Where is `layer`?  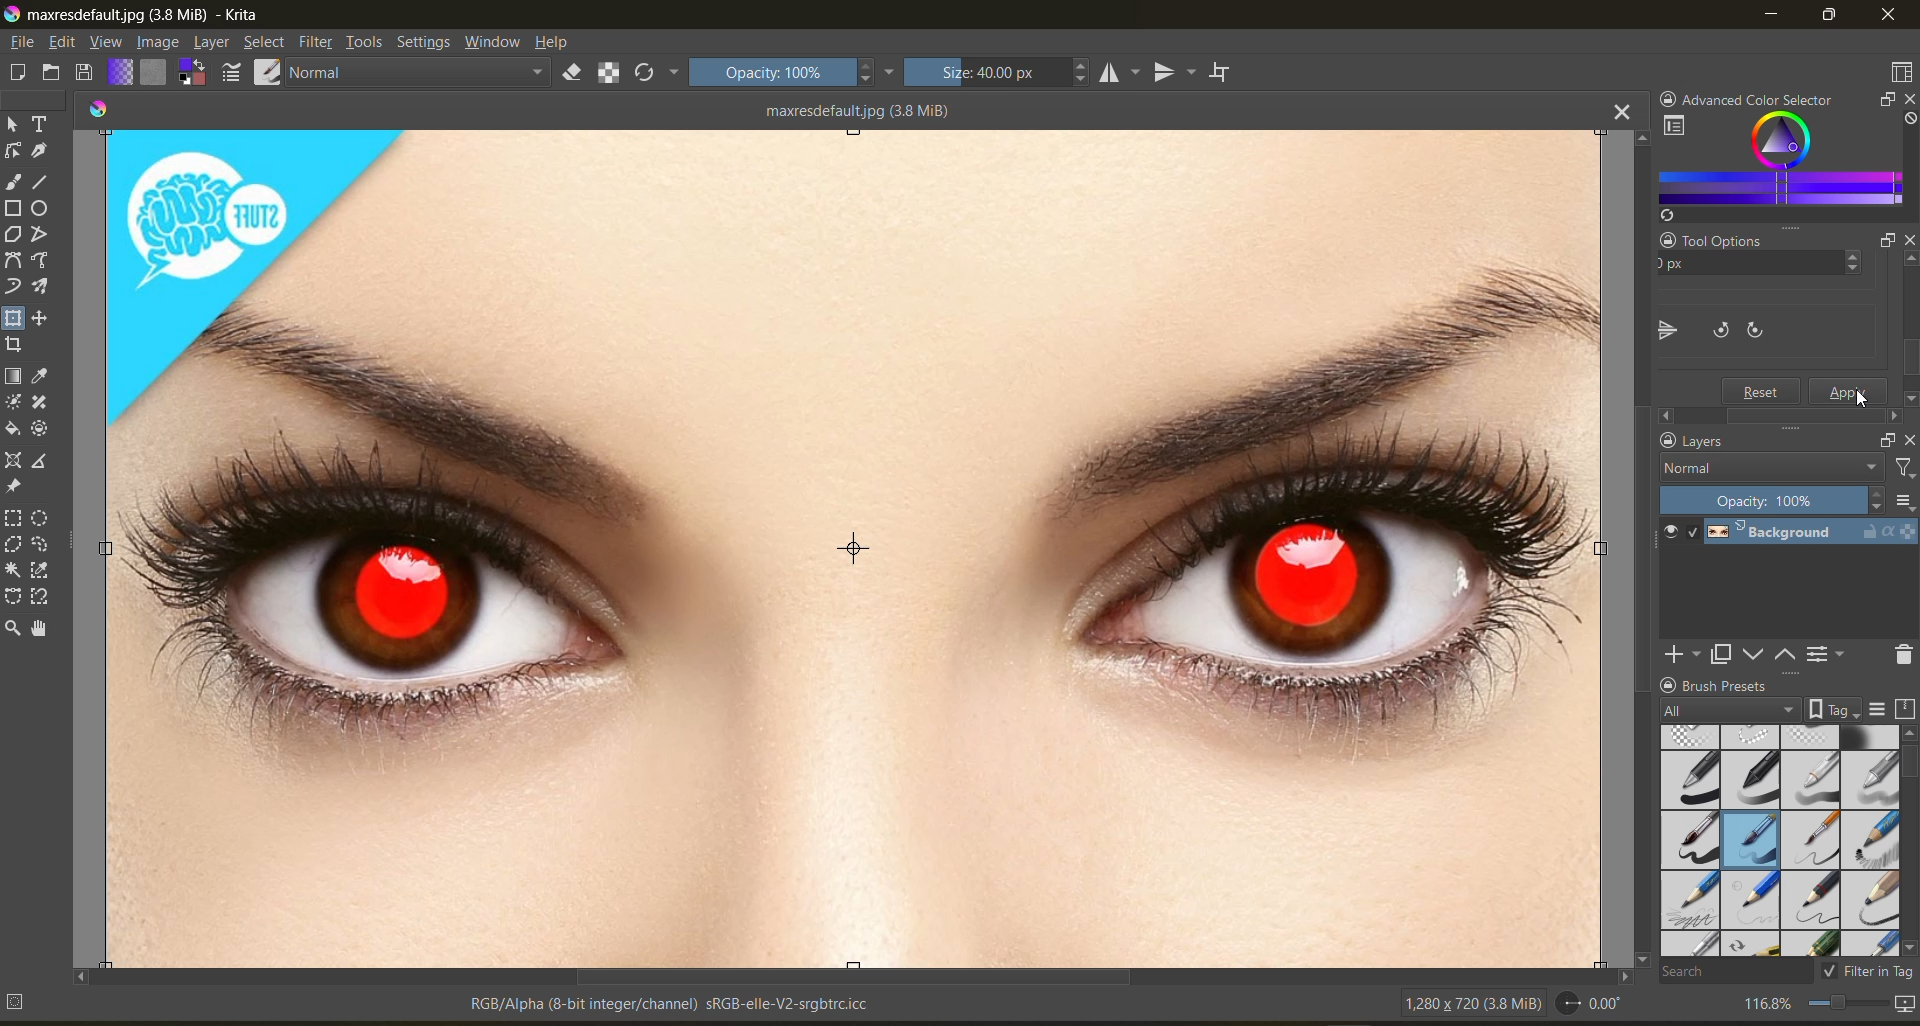 layer is located at coordinates (214, 43).